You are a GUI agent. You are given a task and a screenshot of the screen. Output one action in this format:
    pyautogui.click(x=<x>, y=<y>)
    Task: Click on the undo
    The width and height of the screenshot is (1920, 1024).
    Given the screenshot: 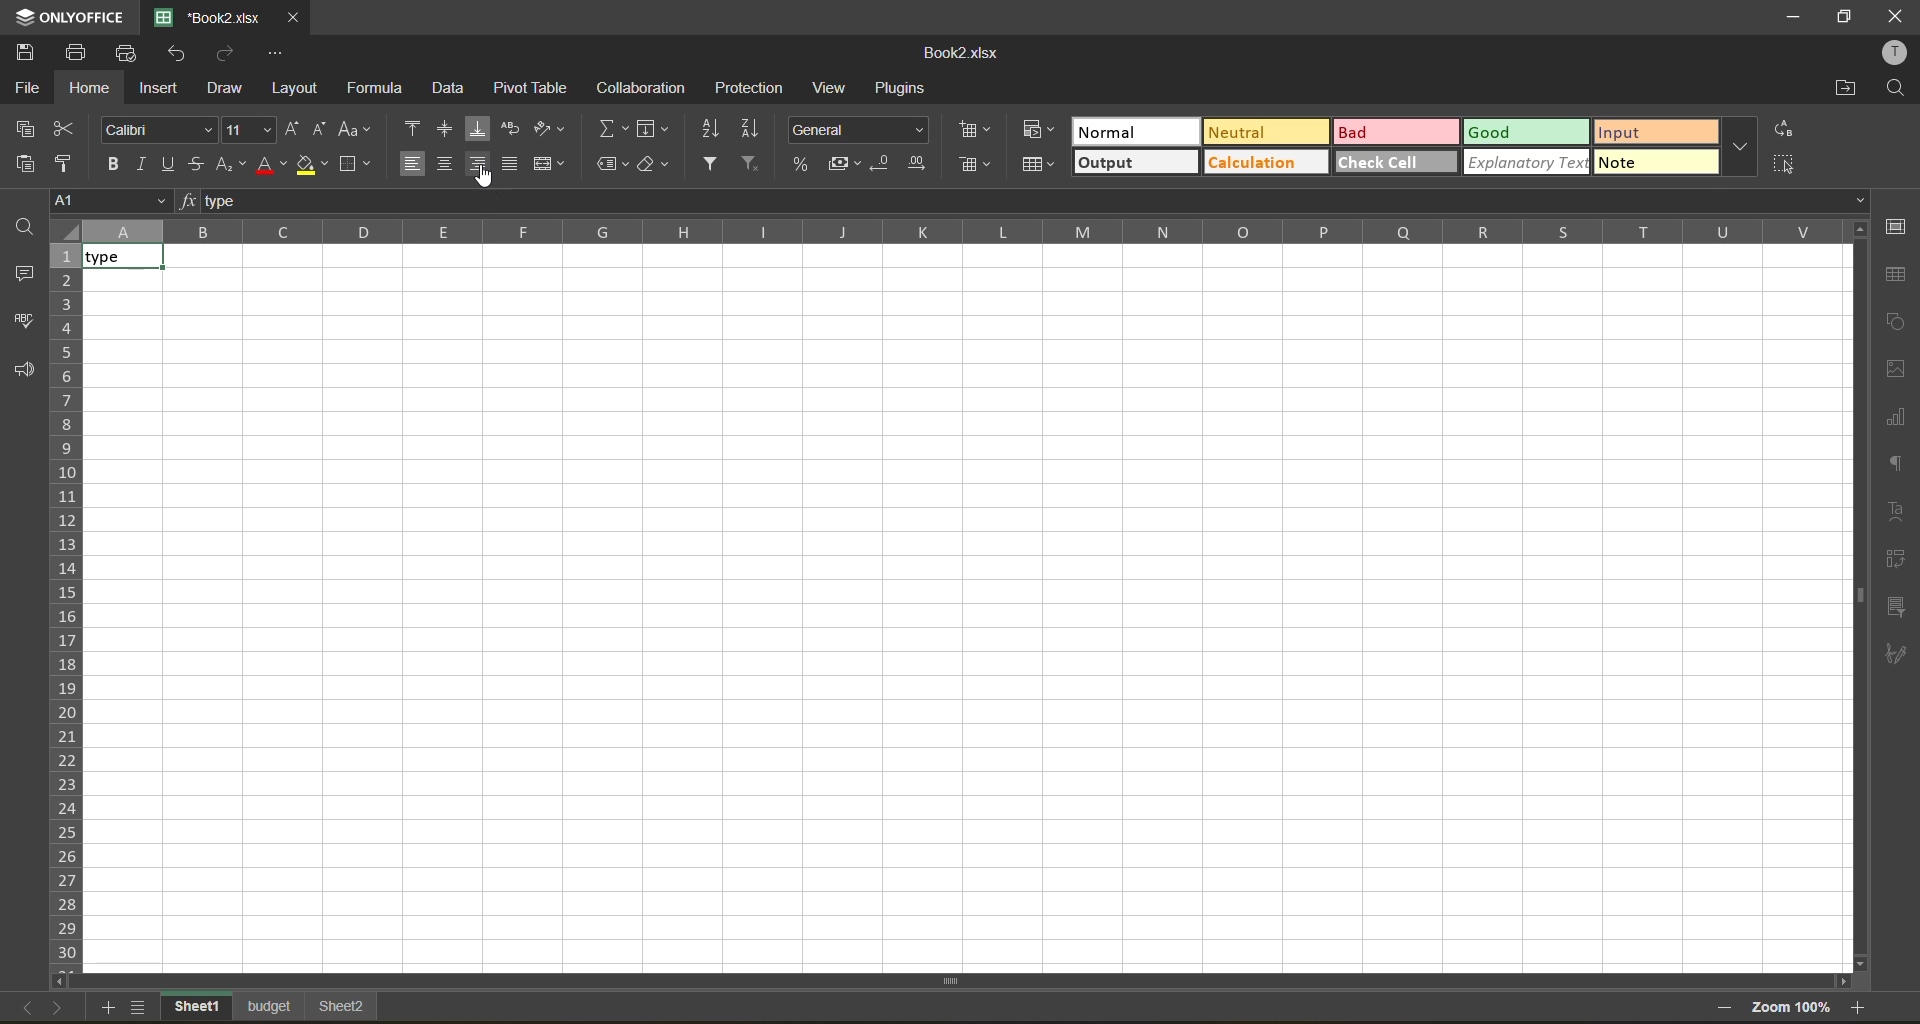 What is the action you would take?
    pyautogui.click(x=174, y=55)
    